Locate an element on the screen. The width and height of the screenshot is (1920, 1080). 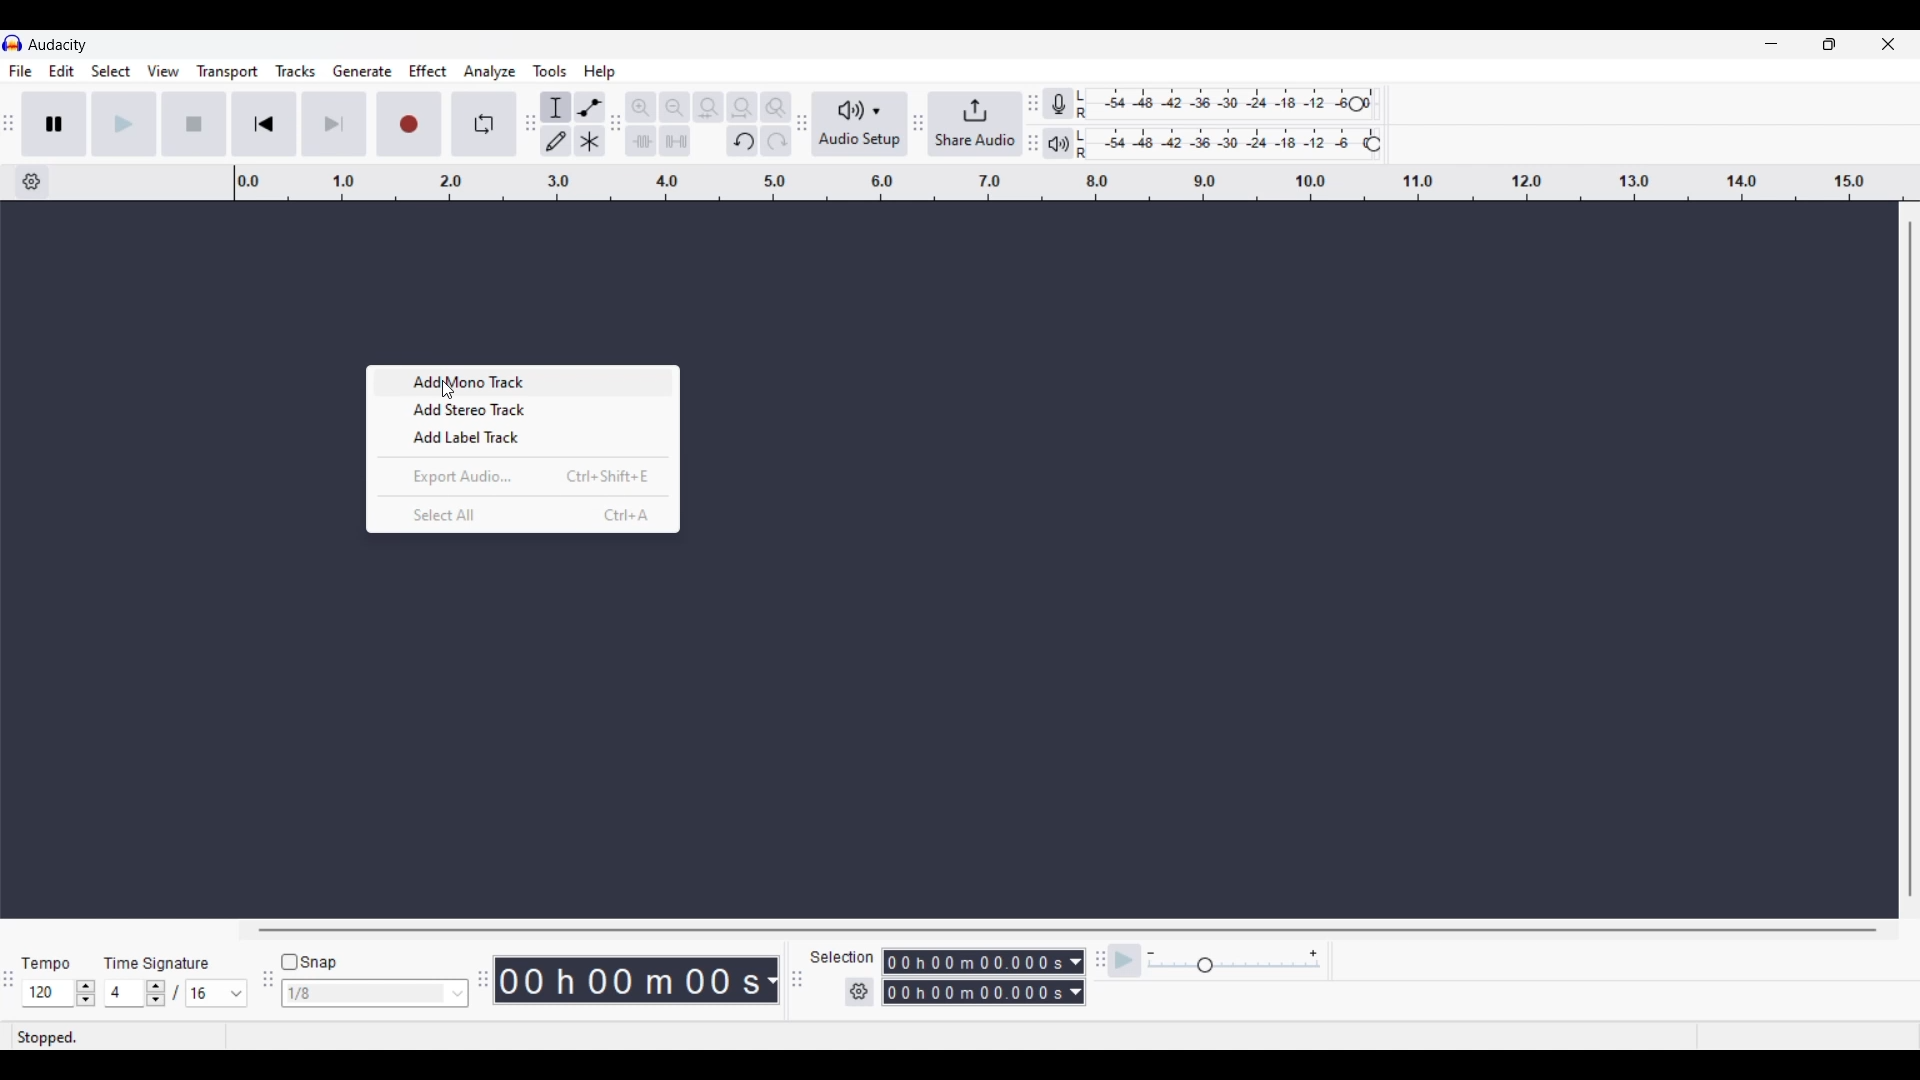
Horizontal slide bar is located at coordinates (1068, 930).